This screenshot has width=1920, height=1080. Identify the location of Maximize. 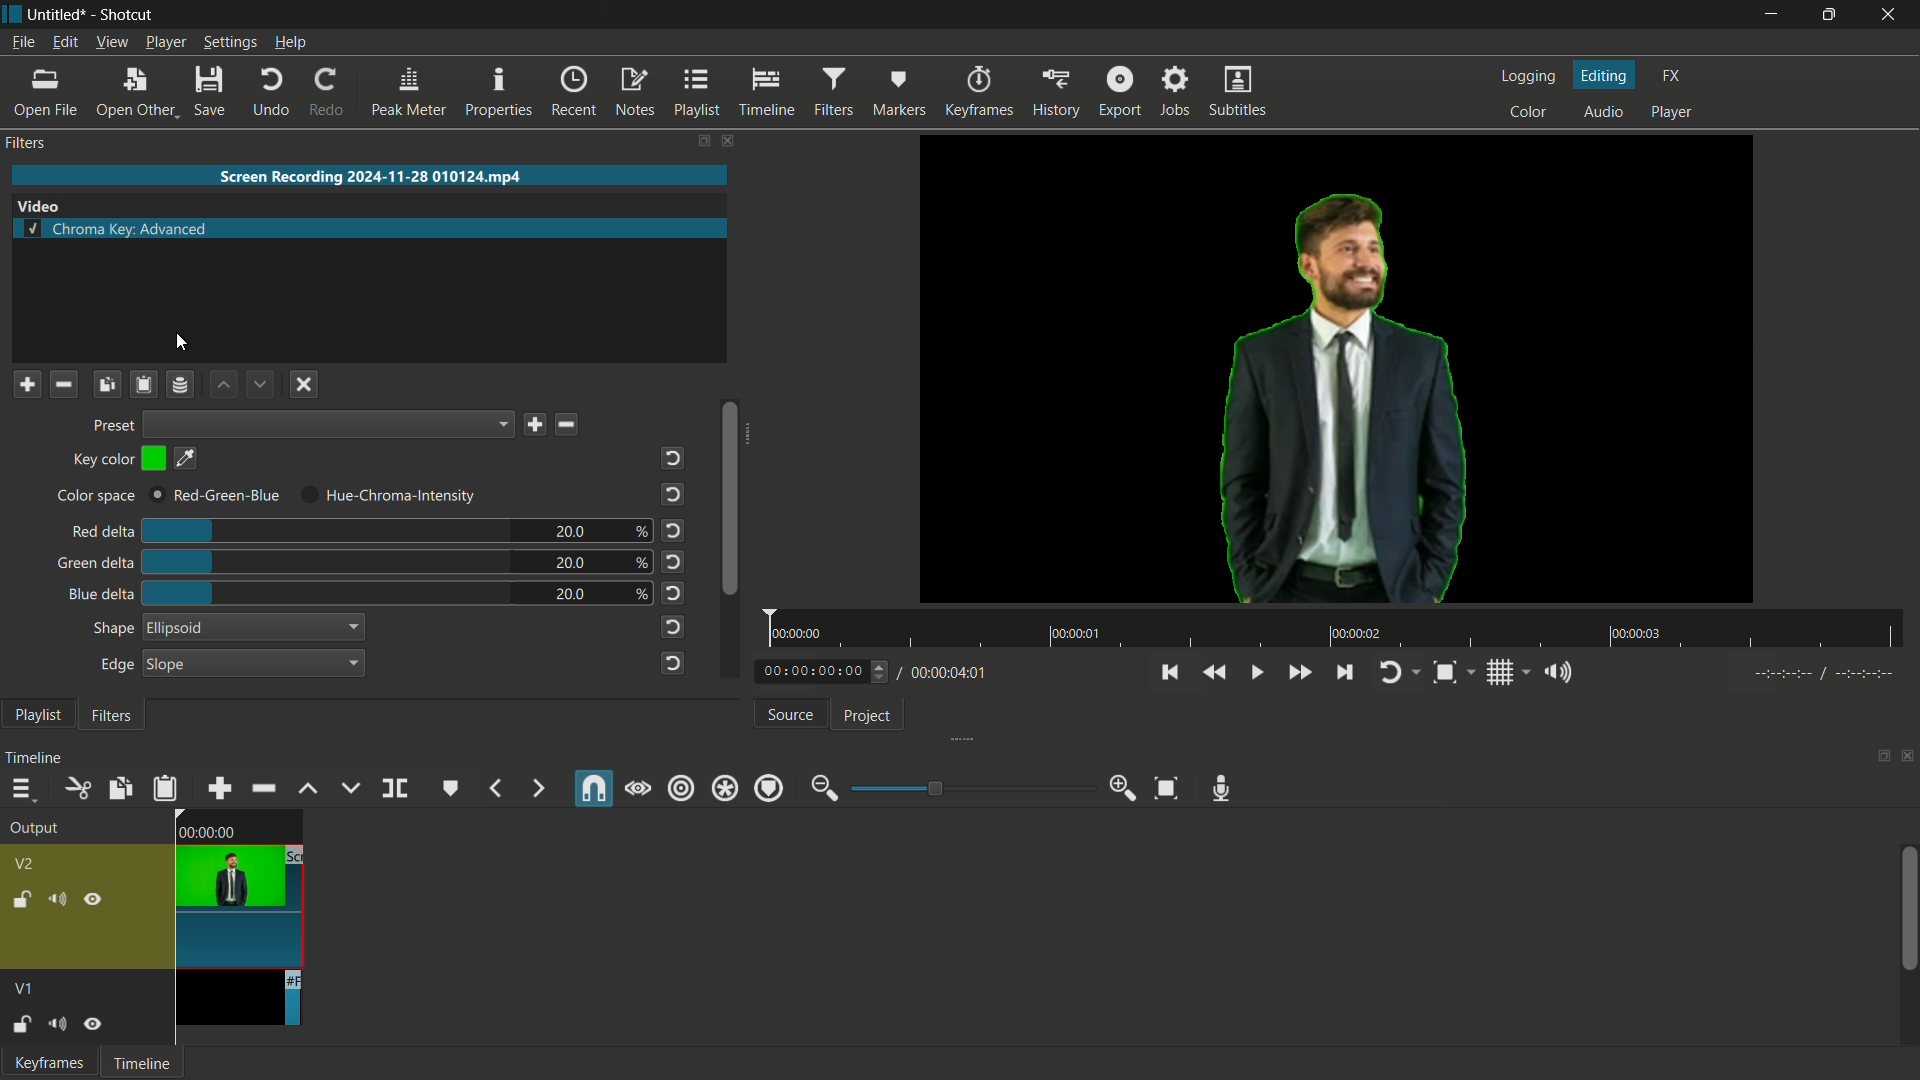
(1830, 14).